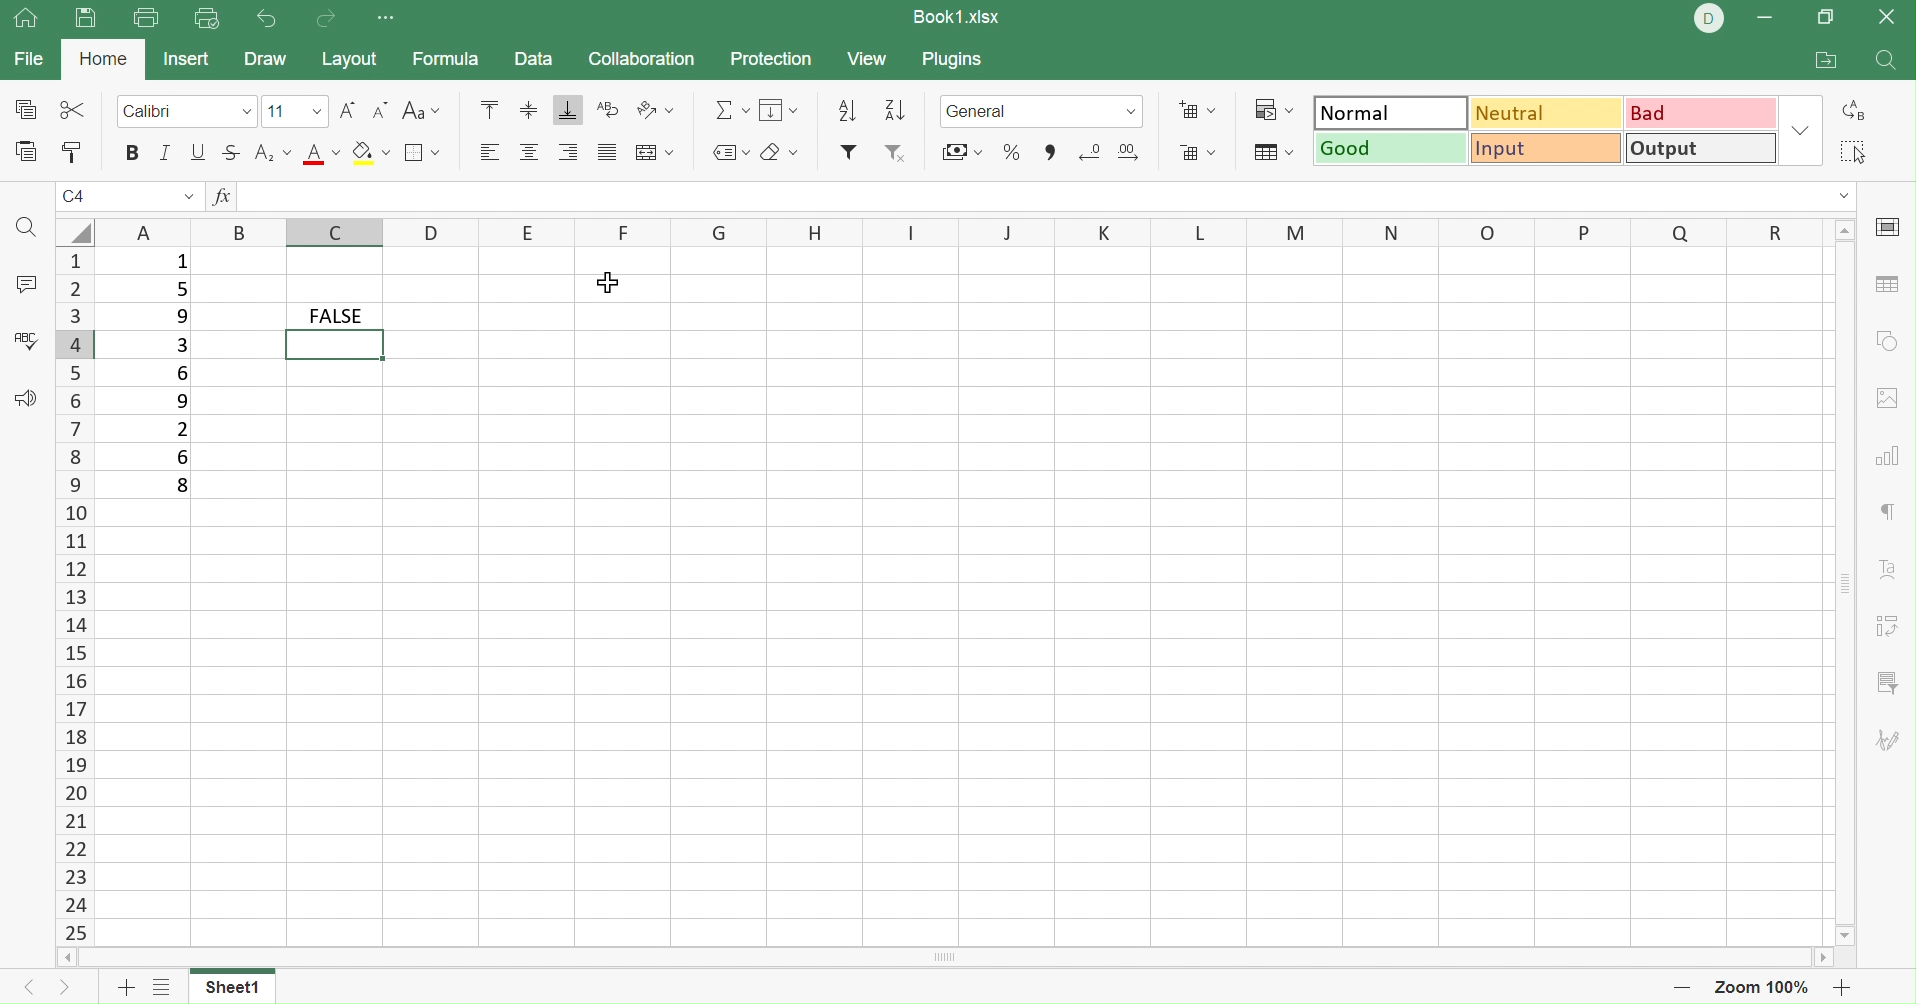 This screenshot has width=1916, height=1004. I want to click on 6, so click(182, 455).